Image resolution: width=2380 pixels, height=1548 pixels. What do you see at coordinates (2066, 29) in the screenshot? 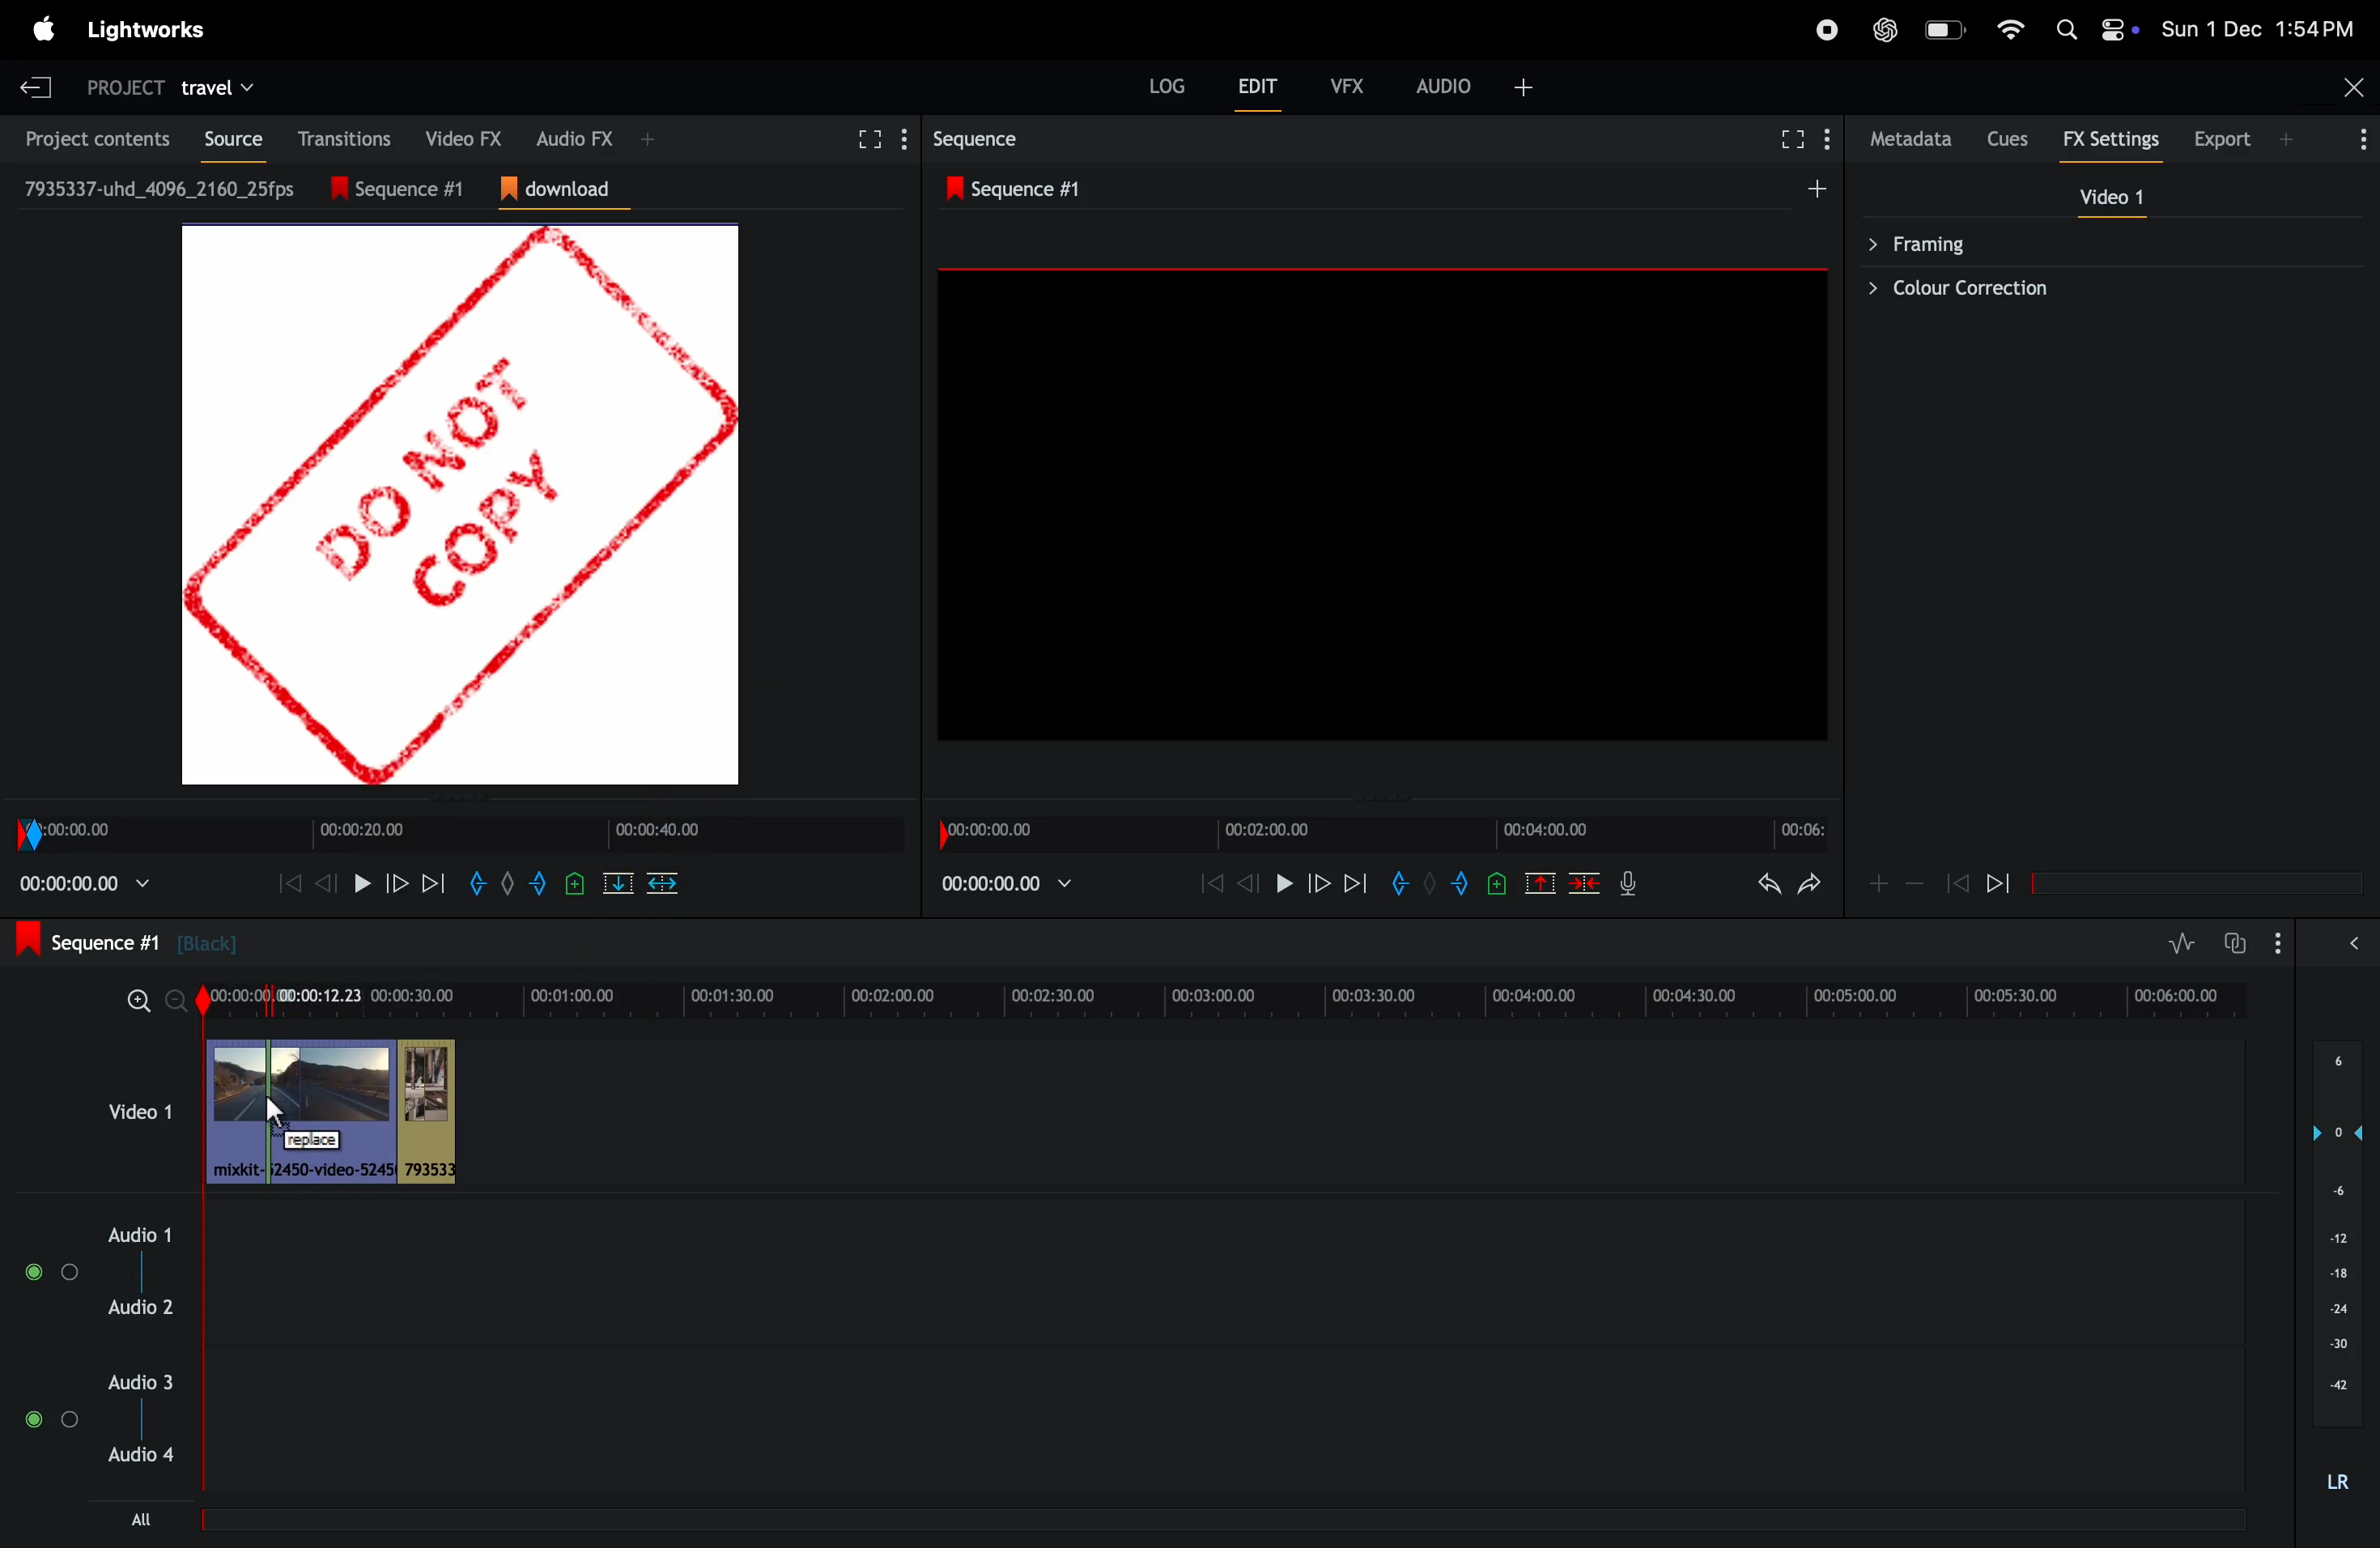
I see `Search` at bounding box center [2066, 29].